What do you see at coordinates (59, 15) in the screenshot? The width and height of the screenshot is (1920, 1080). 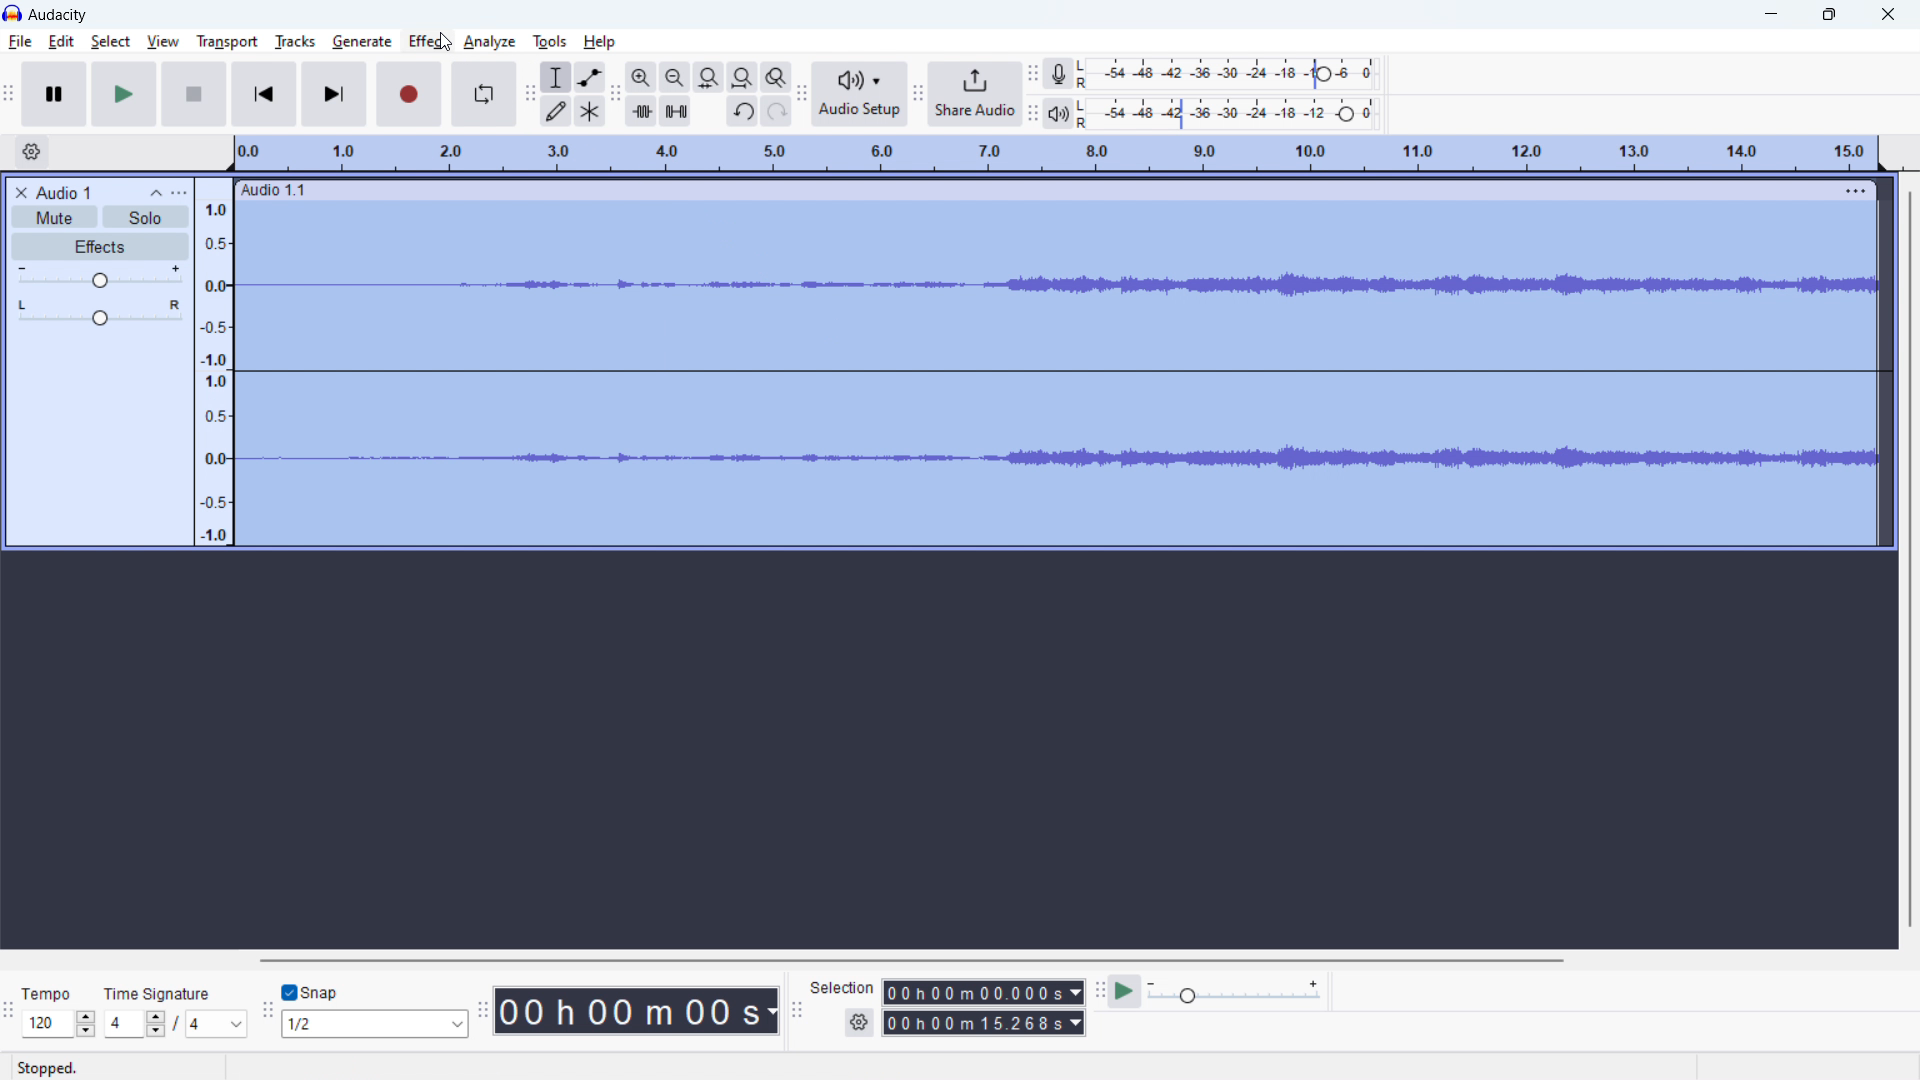 I see `Audacity` at bounding box center [59, 15].